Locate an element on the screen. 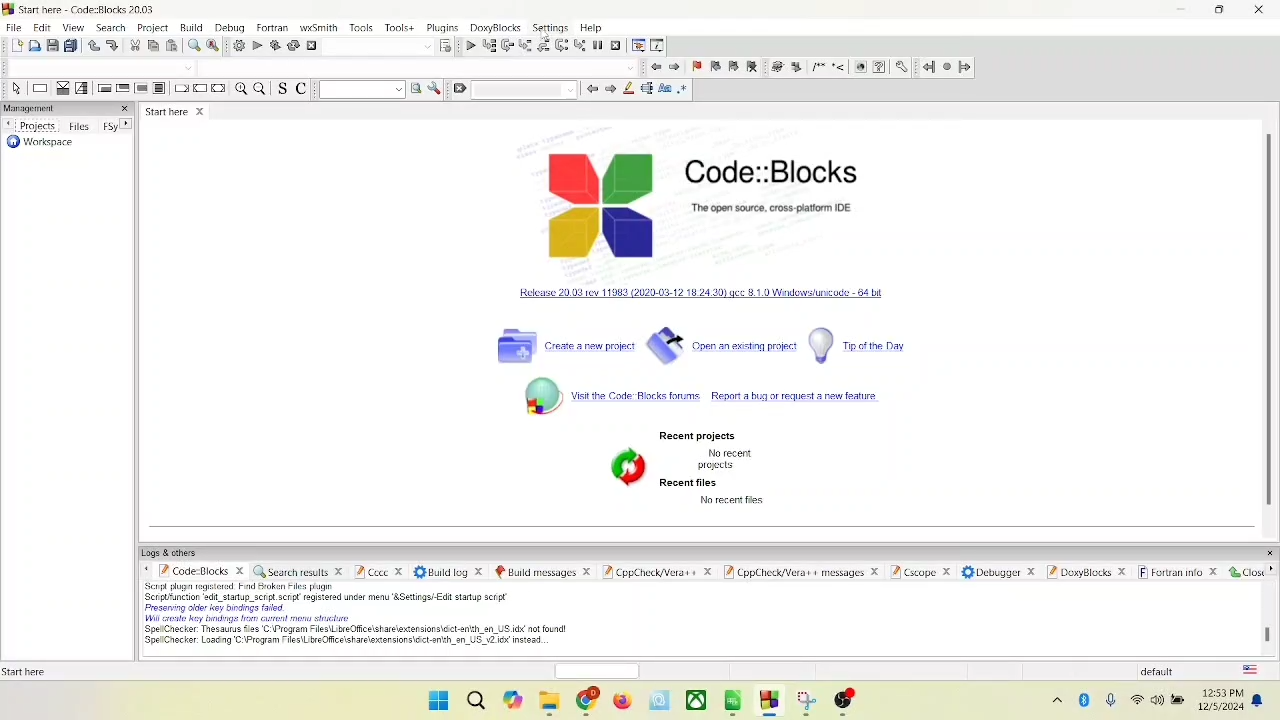 Image resolution: width=1280 pixels, height=720 pixels. recent projects is located at coordinates (701, 435).